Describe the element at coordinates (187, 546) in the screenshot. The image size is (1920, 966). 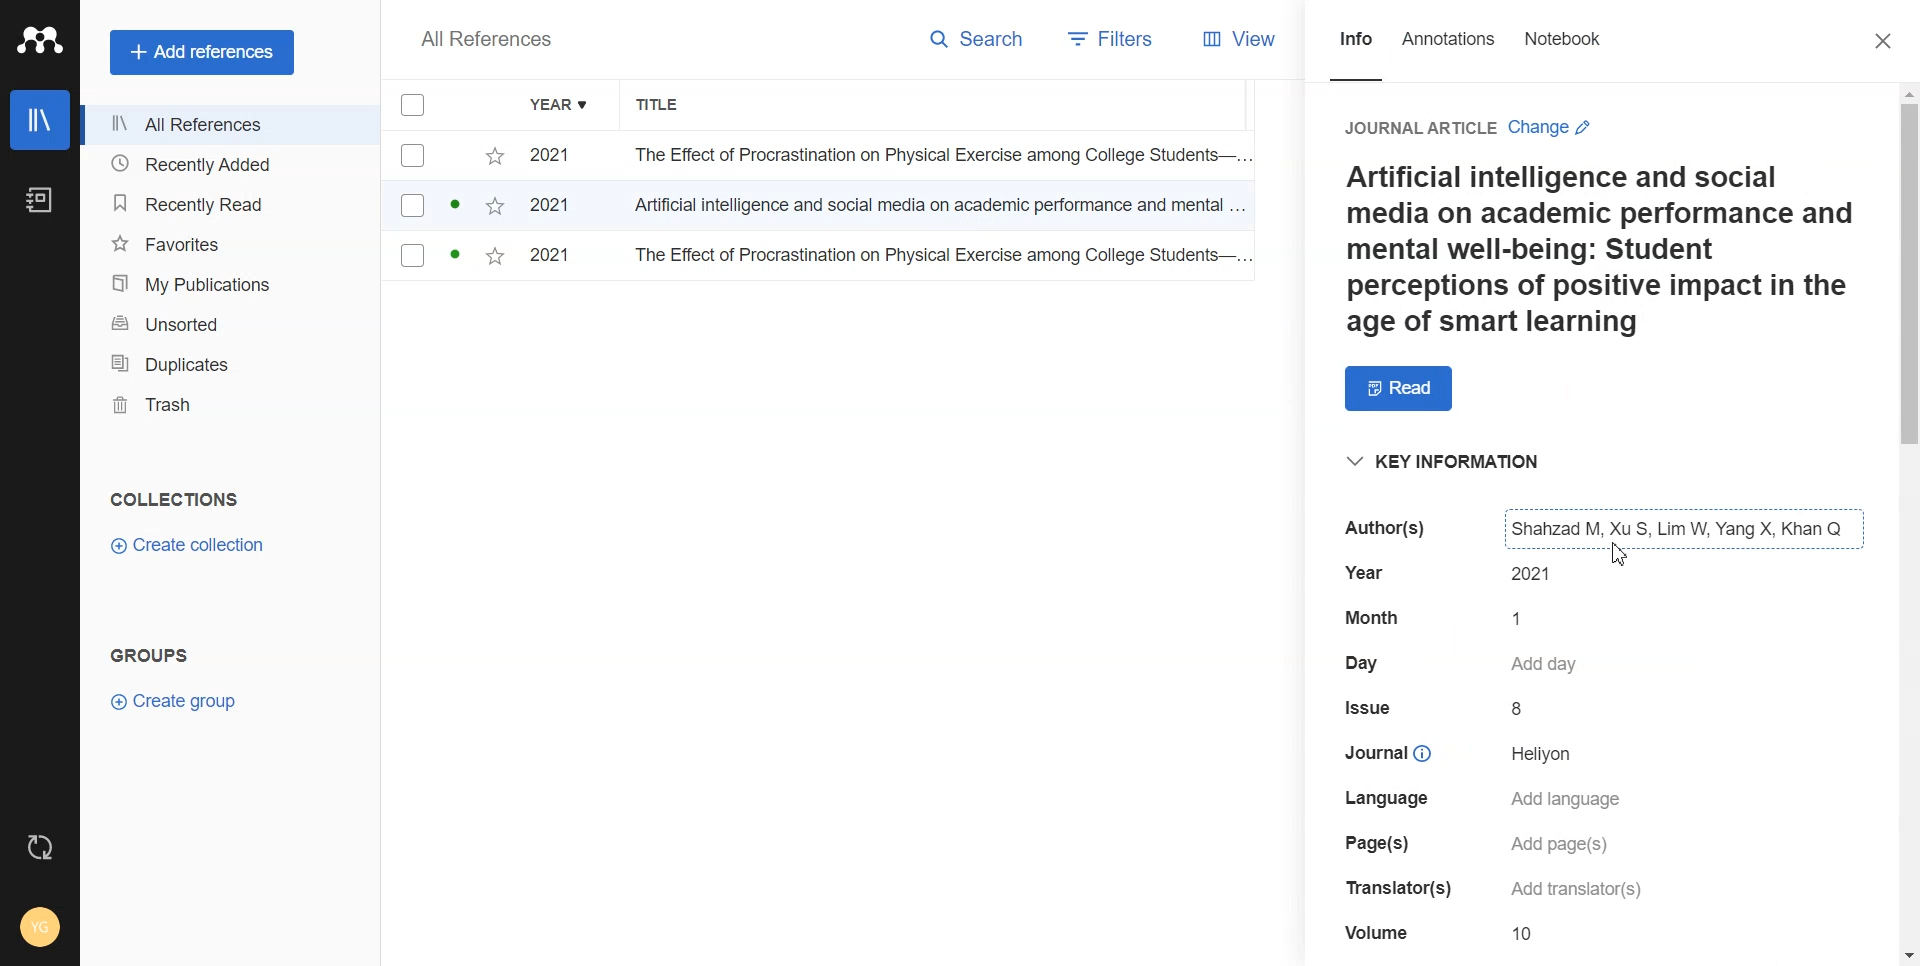
I see `Create collection` at that location.